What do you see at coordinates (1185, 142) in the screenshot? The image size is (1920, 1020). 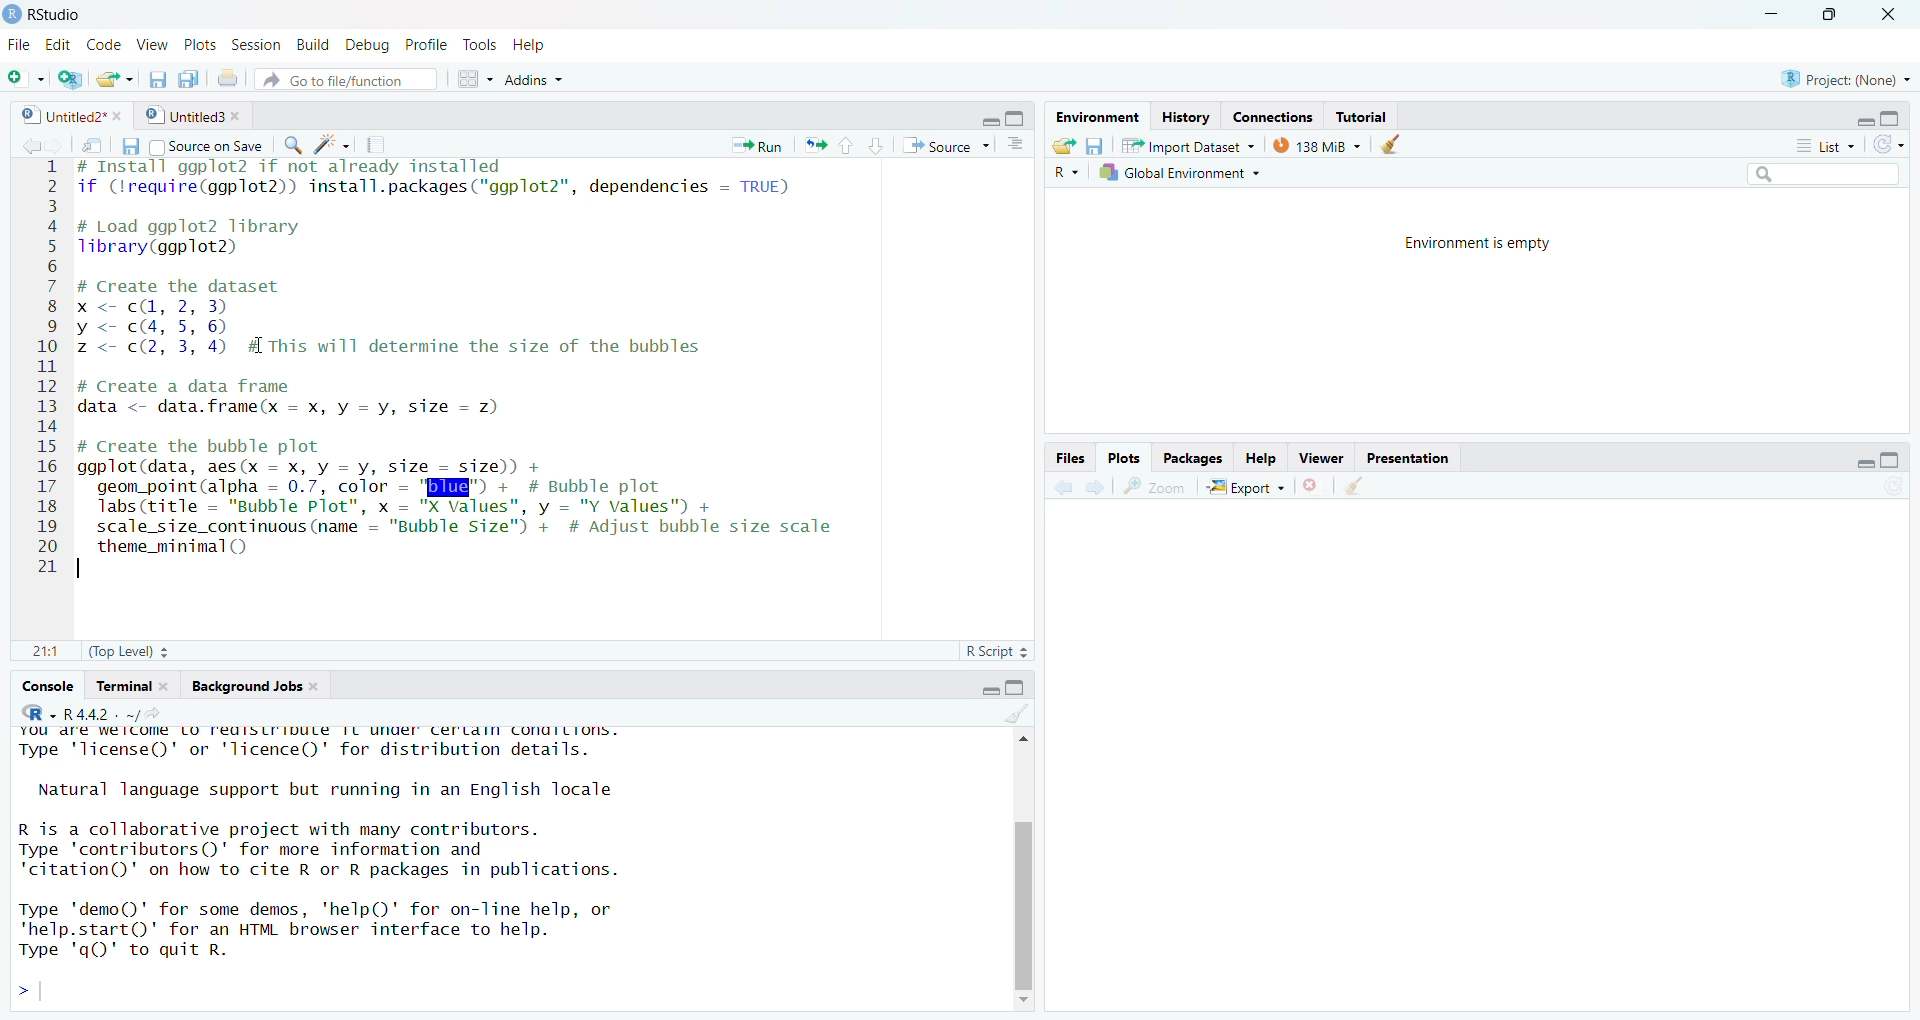 I see `import Dataset ` at bounding box center [1185, 142].